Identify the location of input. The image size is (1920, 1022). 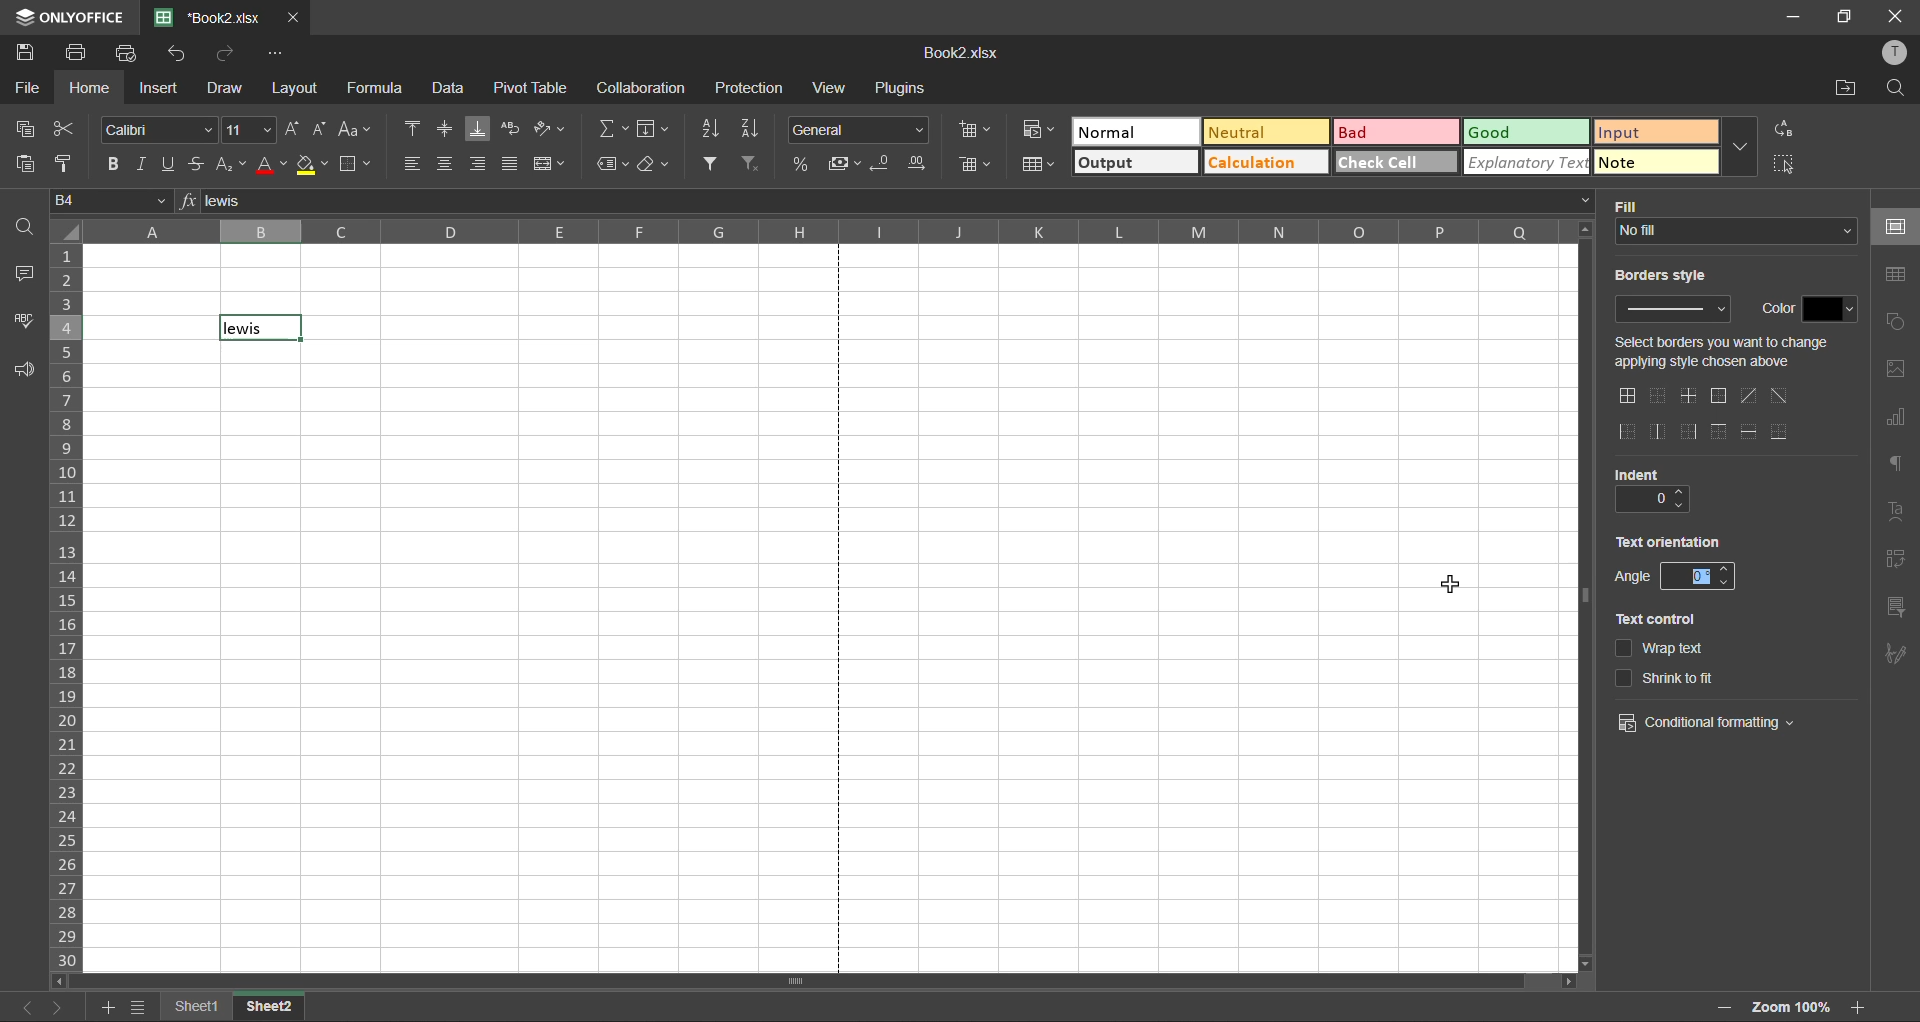
(1656, 131).